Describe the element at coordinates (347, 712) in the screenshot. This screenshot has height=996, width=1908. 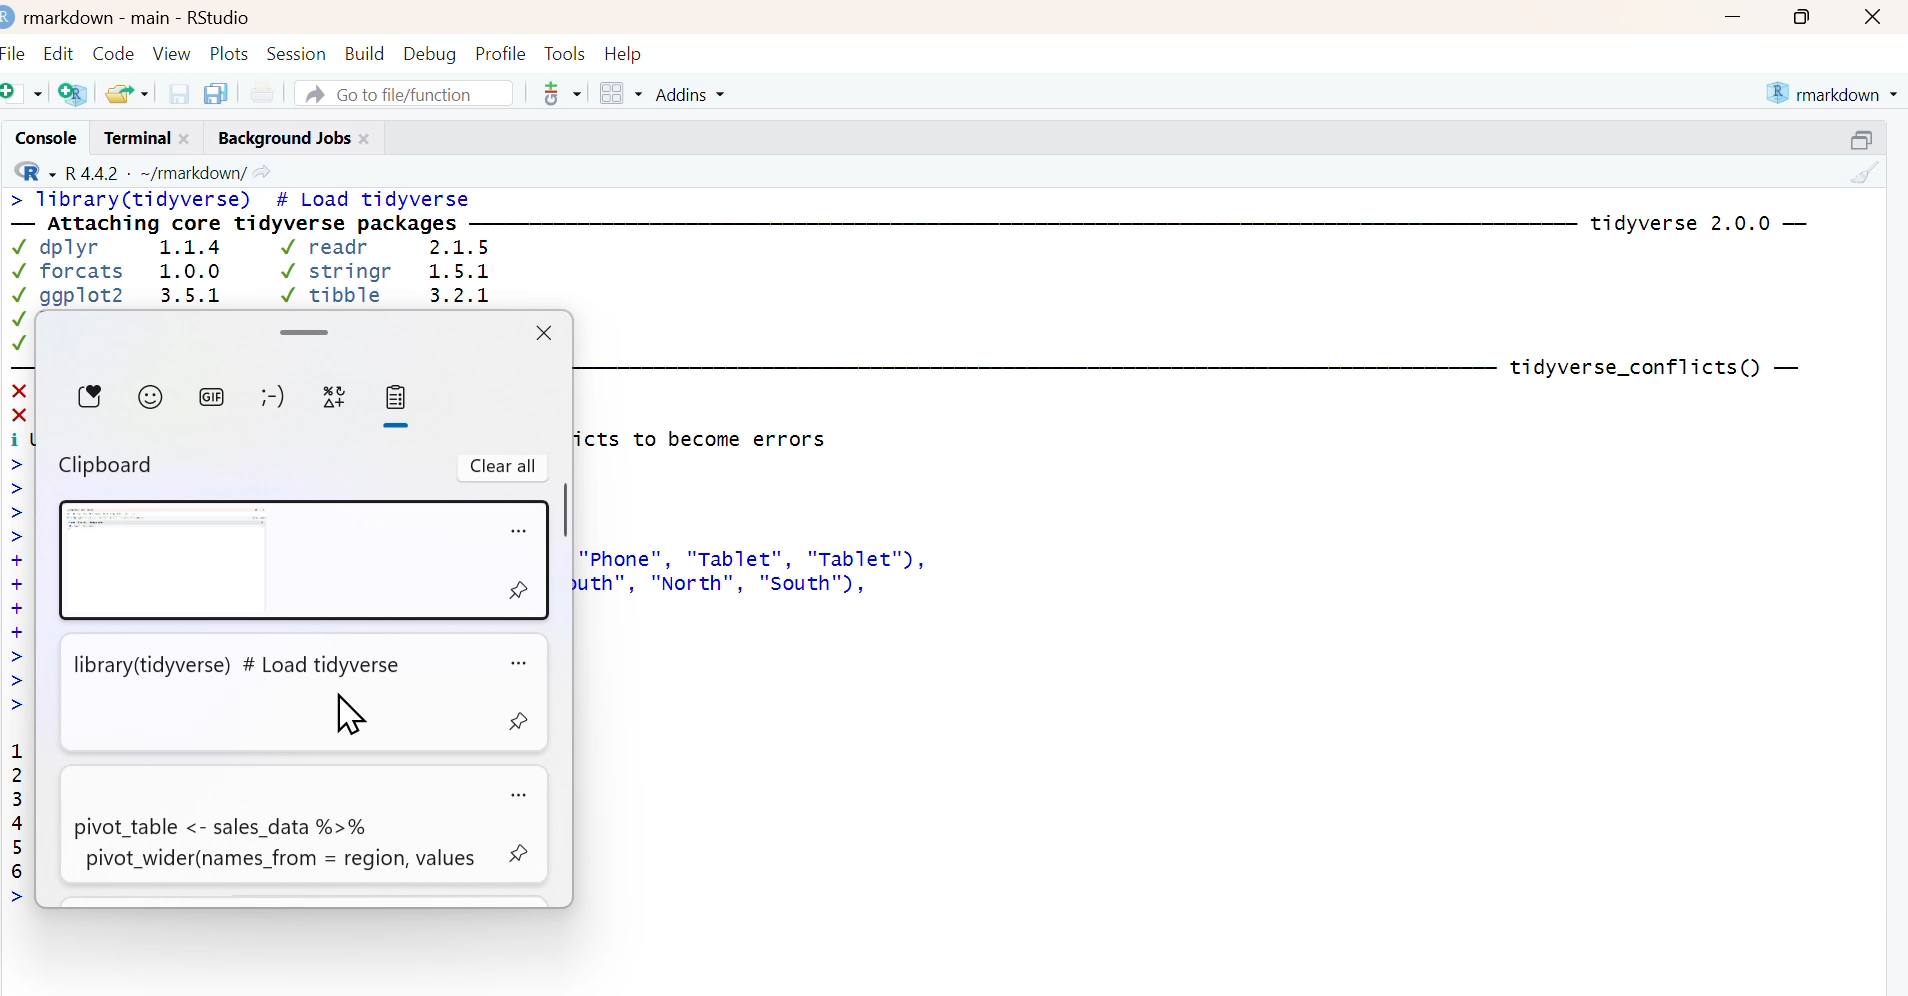
I see `cursor` at that location.